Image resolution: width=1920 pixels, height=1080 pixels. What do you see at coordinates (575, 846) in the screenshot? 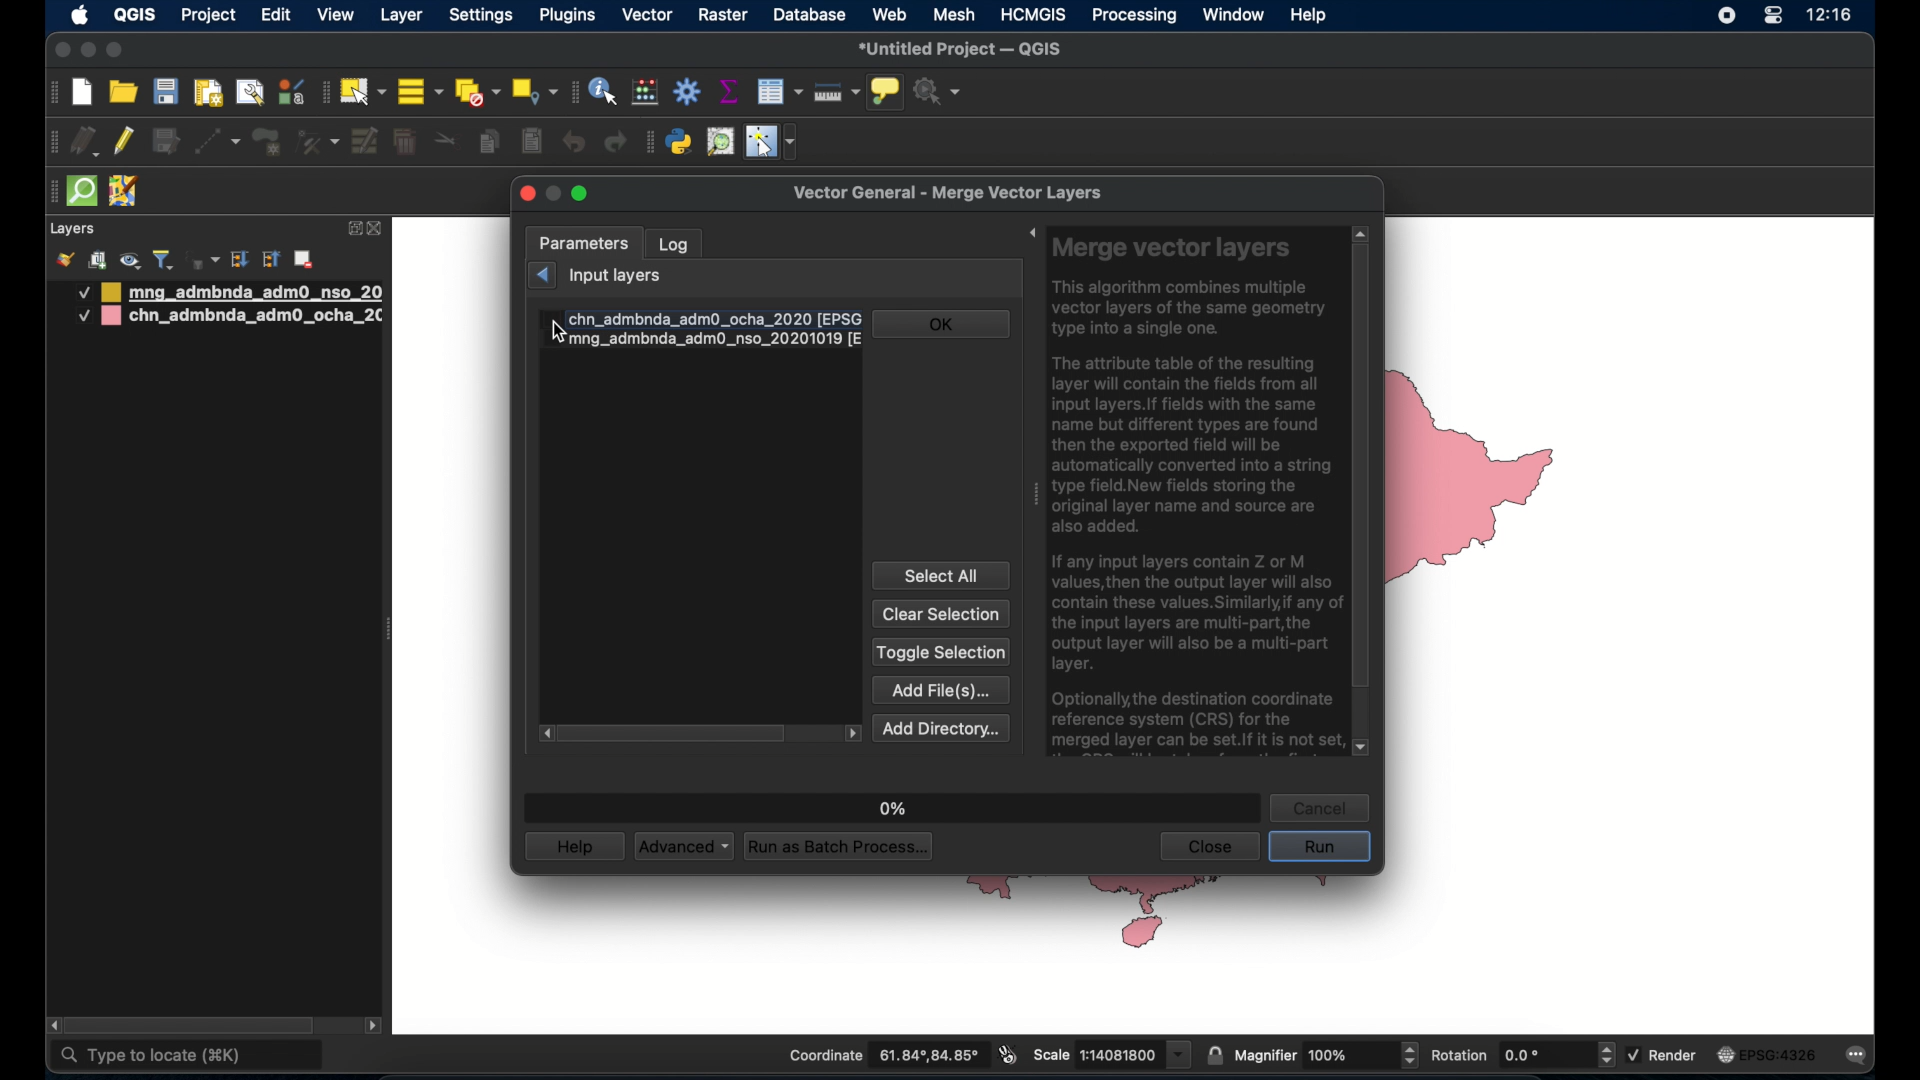
I see `help` at bounding box center [575, 846].